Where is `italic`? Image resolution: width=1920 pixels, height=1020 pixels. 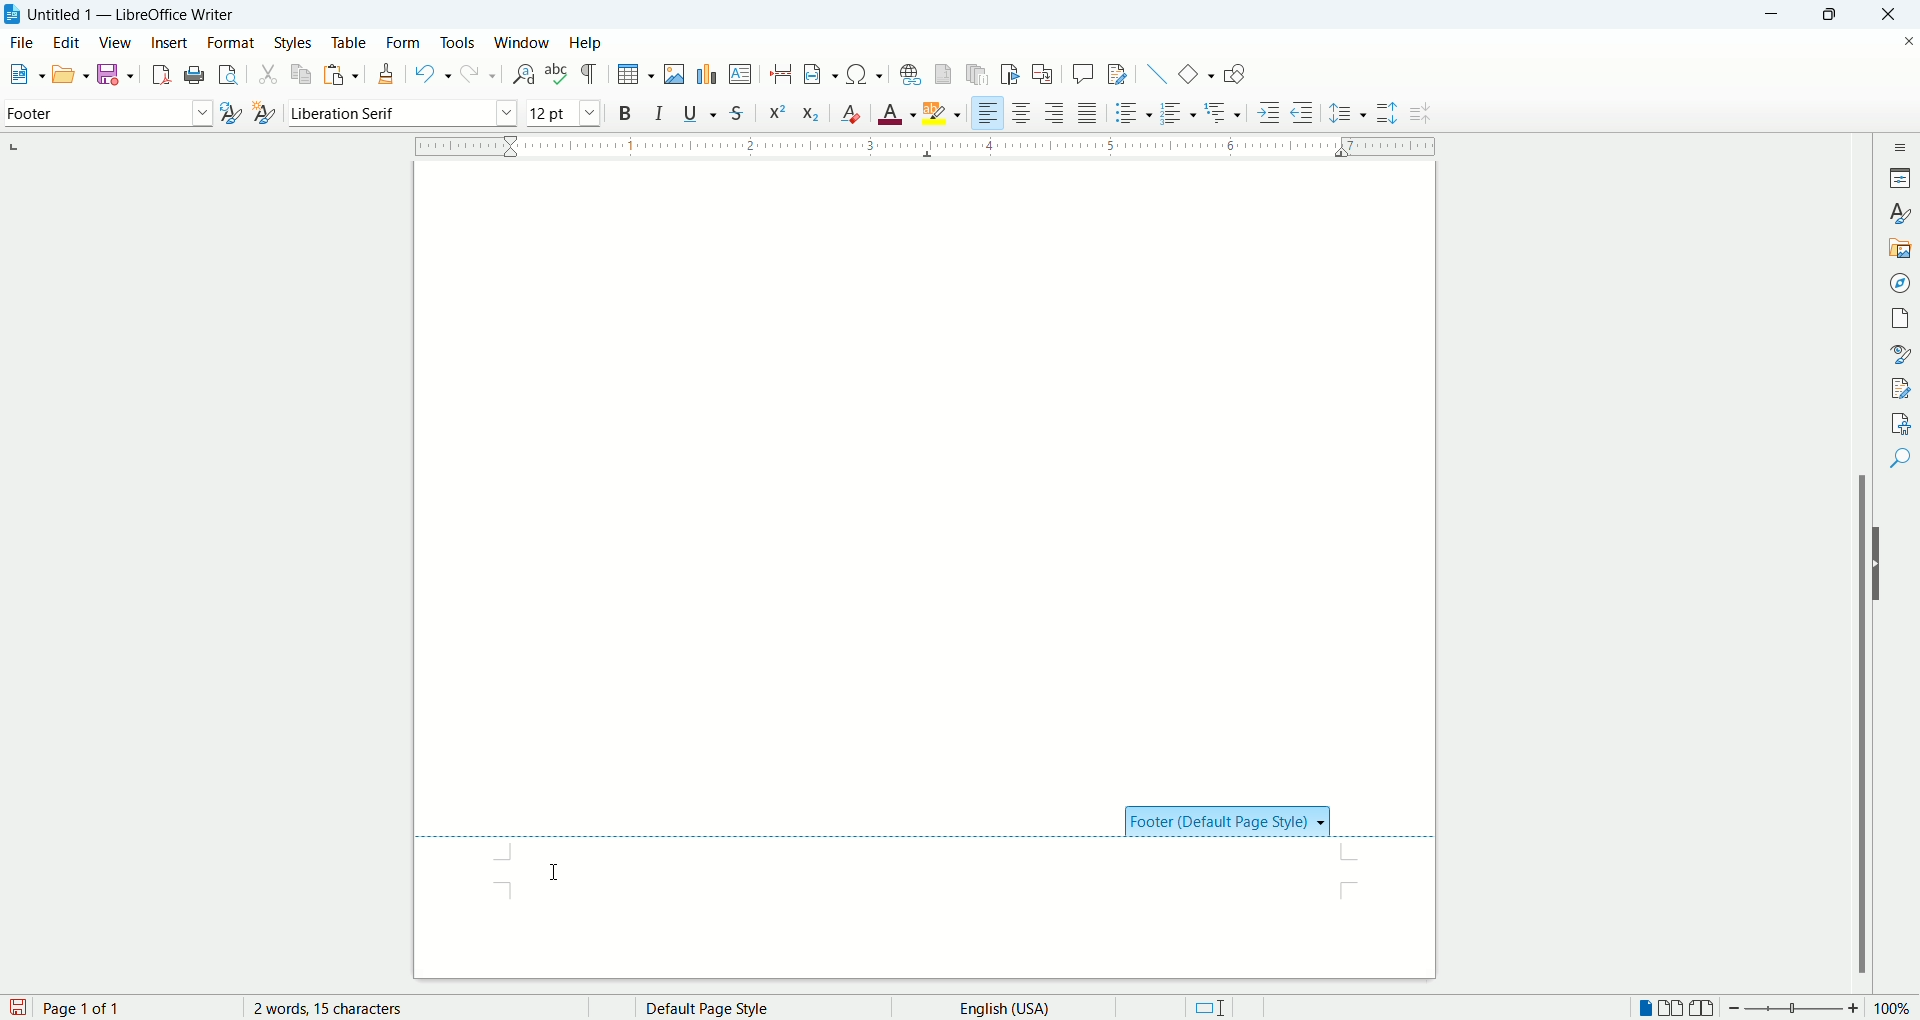
italic is located at coordinates (660, 112).